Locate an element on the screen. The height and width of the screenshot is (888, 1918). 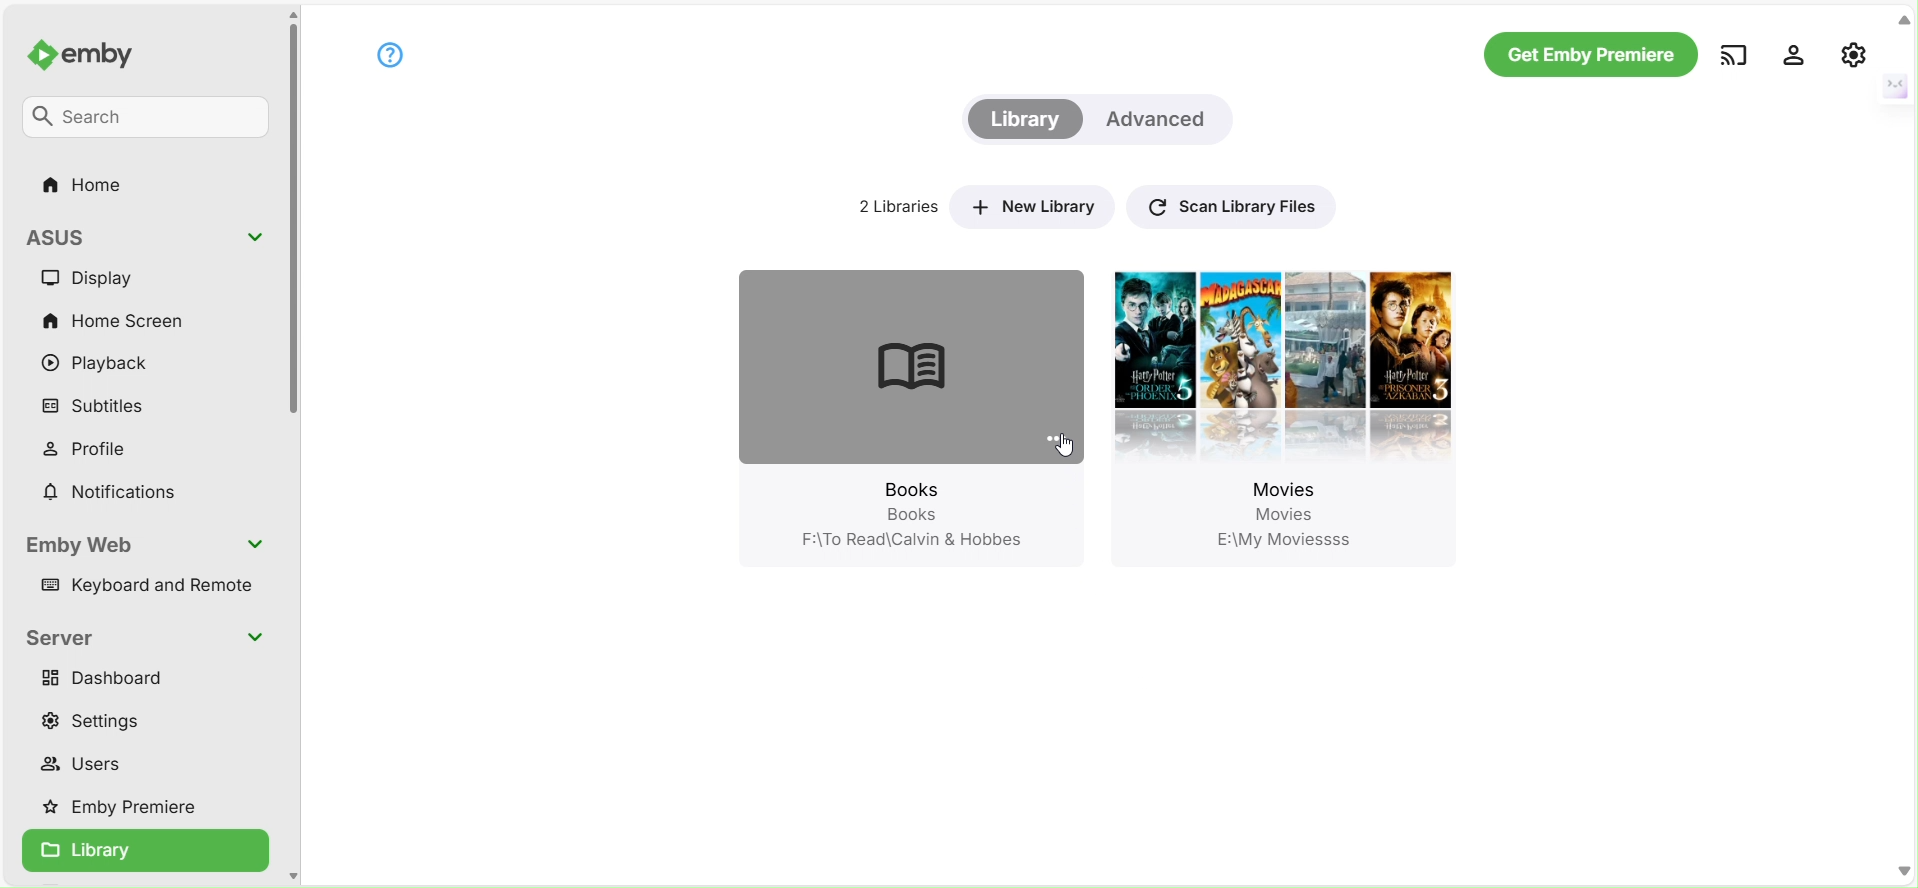
Playback is located at coordinates (102, 365).